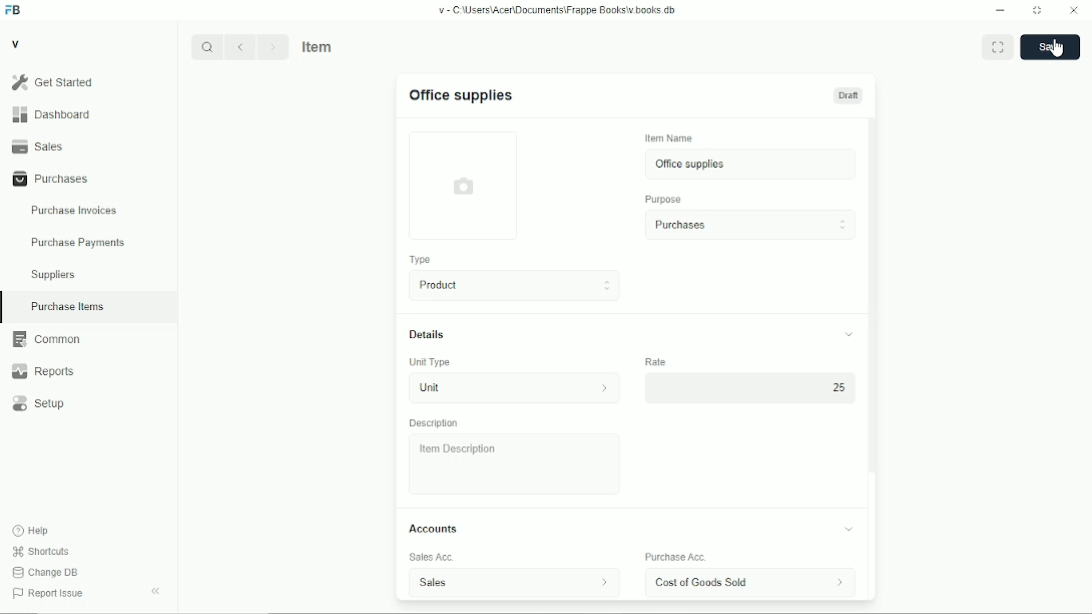 The image size is (1092, 614). Describe the element at coordinates (239, 46) in the screenshot. I see `Back` at that location.